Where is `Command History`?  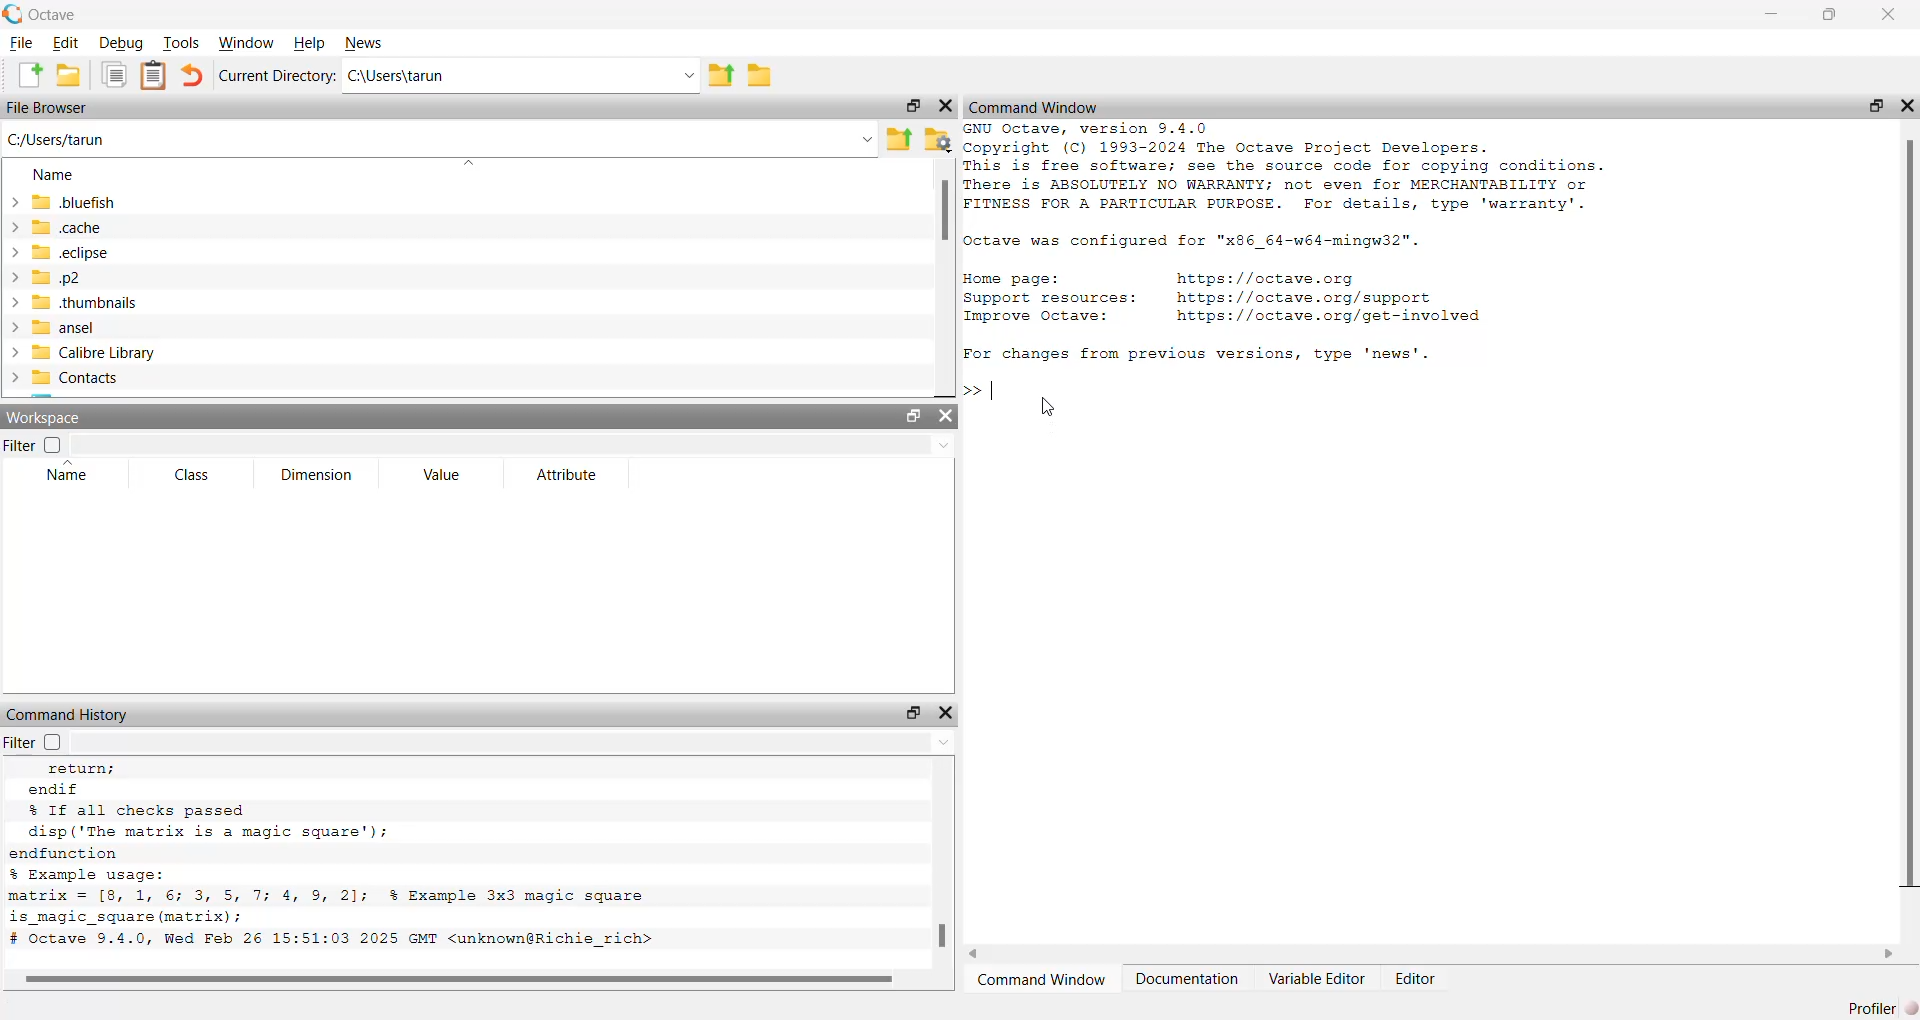 Command History is located at coordinates (70, 715).